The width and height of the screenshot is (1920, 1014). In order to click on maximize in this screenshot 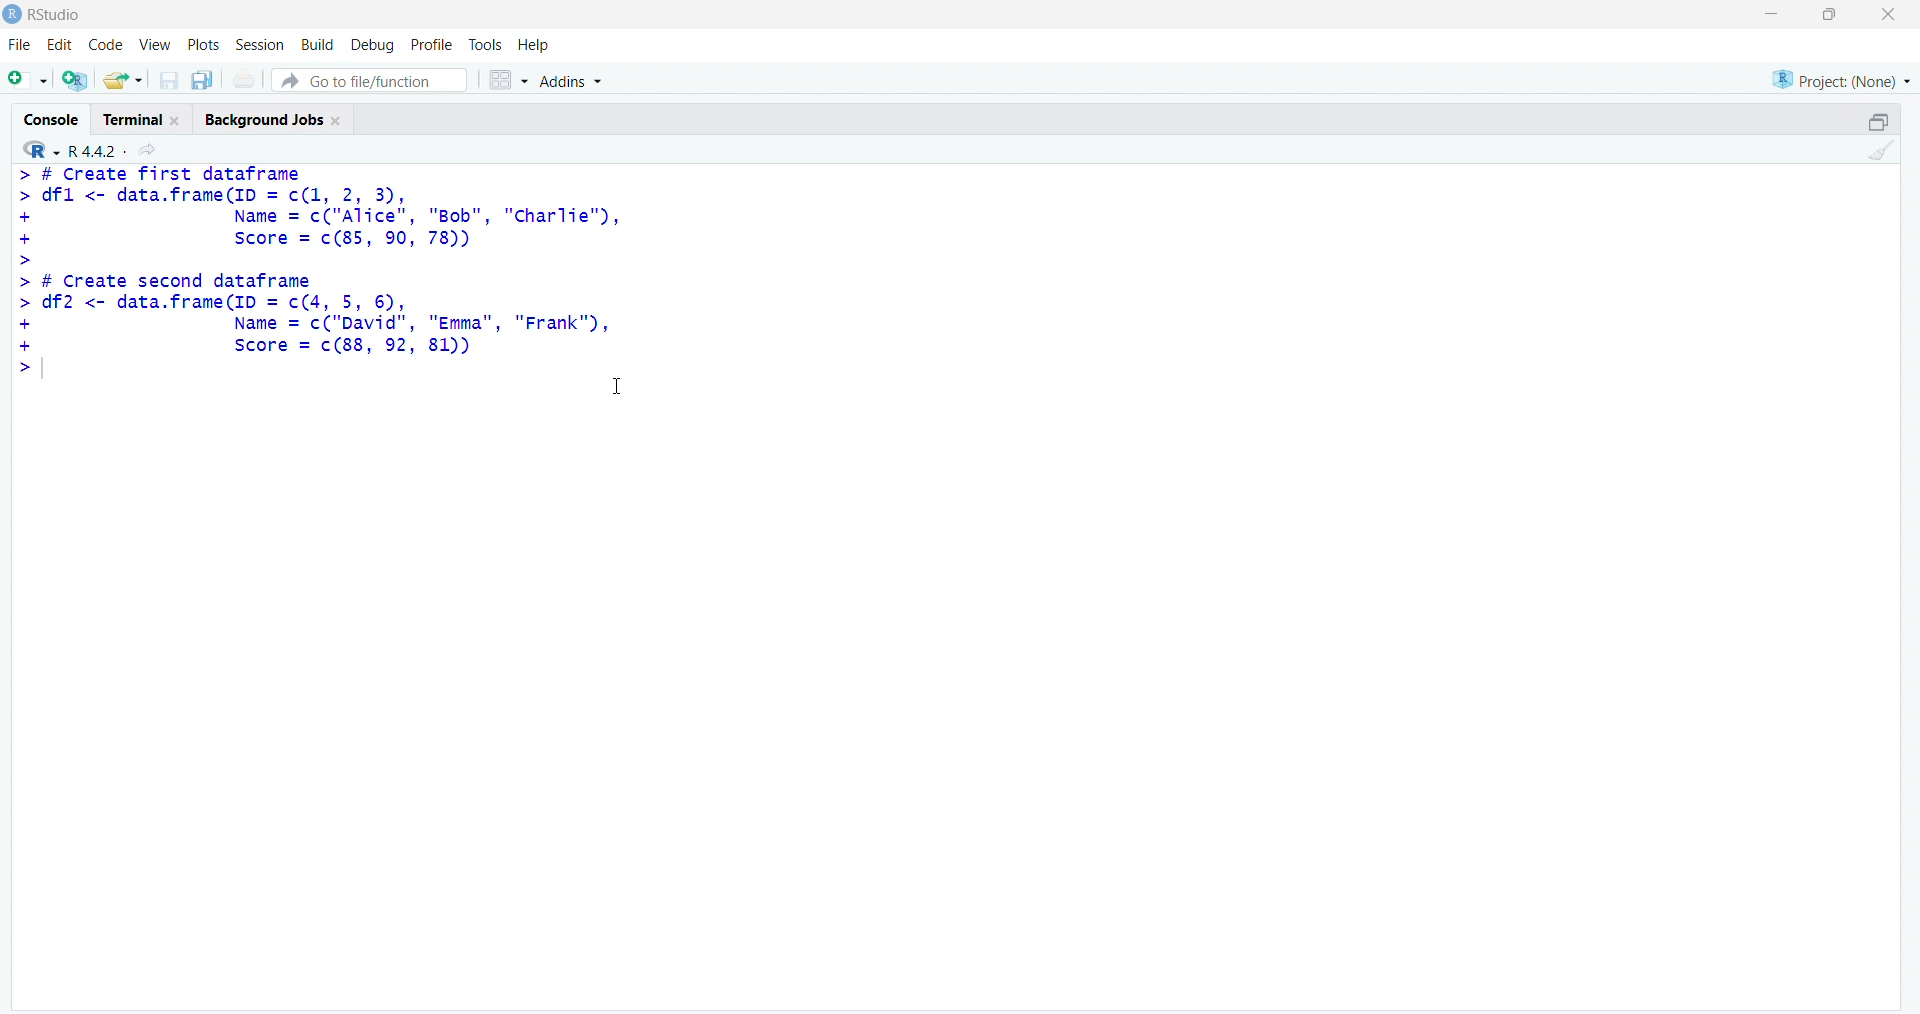, I will do `click(1830, 14)`.